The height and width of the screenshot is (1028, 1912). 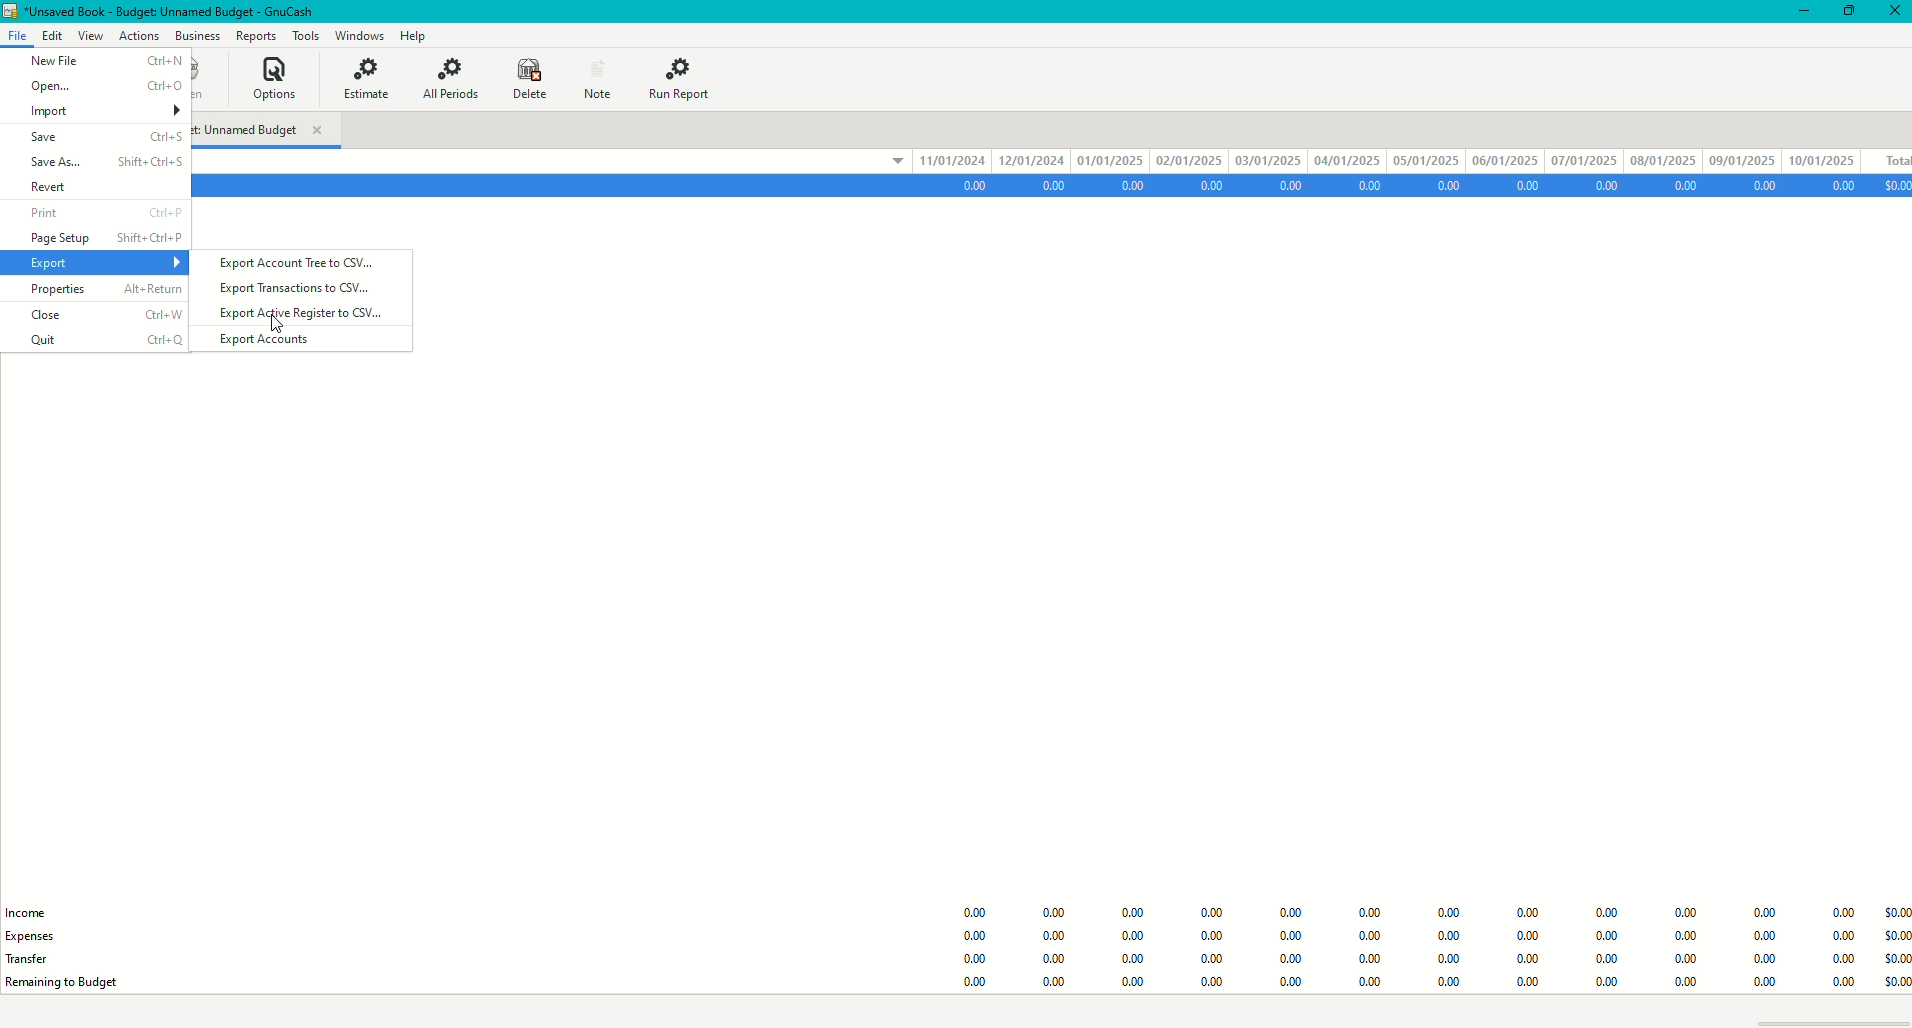 What do you see at coordinates (1392, 158) in the screenshot?
I see `dates` at bounding box center [1392, 158].